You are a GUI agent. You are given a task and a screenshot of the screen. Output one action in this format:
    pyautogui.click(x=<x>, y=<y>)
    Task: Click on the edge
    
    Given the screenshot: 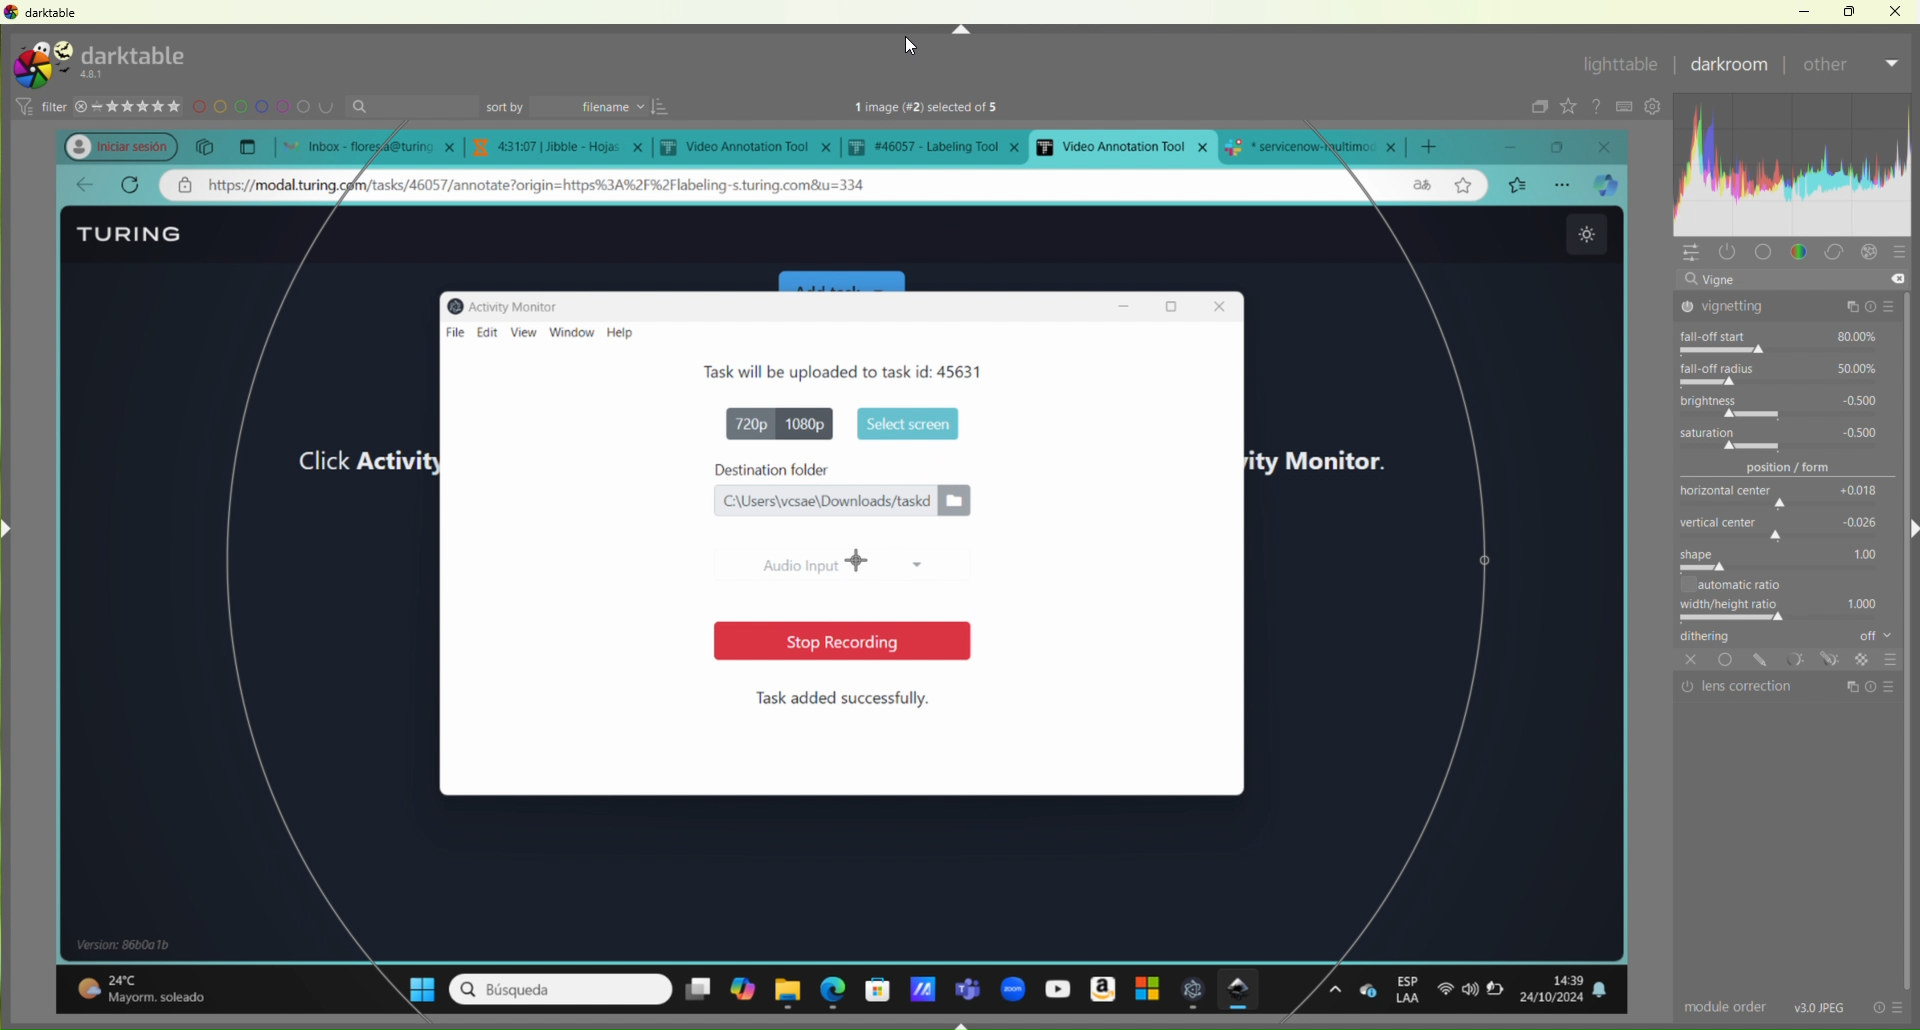 What is the action you would take?
    pyautogui.click(x=834, y=988)
    